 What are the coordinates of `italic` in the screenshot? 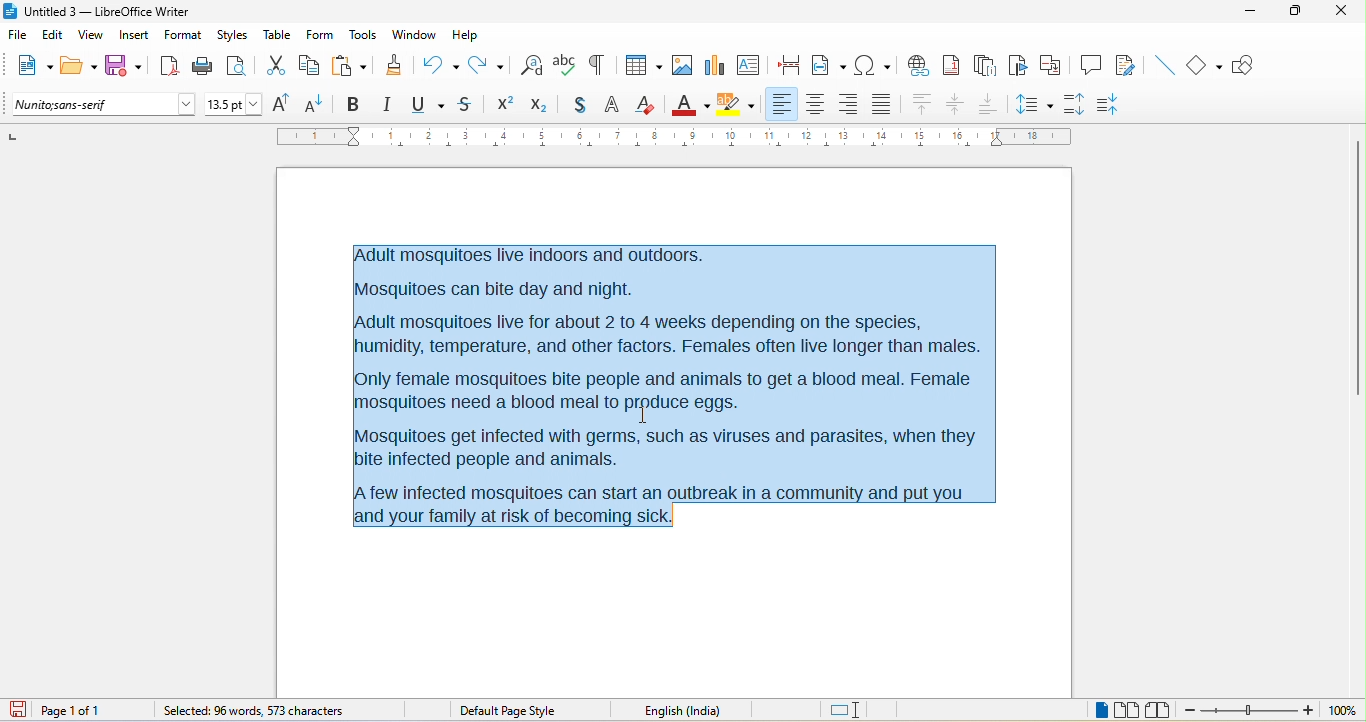 It's located at (391, 105).